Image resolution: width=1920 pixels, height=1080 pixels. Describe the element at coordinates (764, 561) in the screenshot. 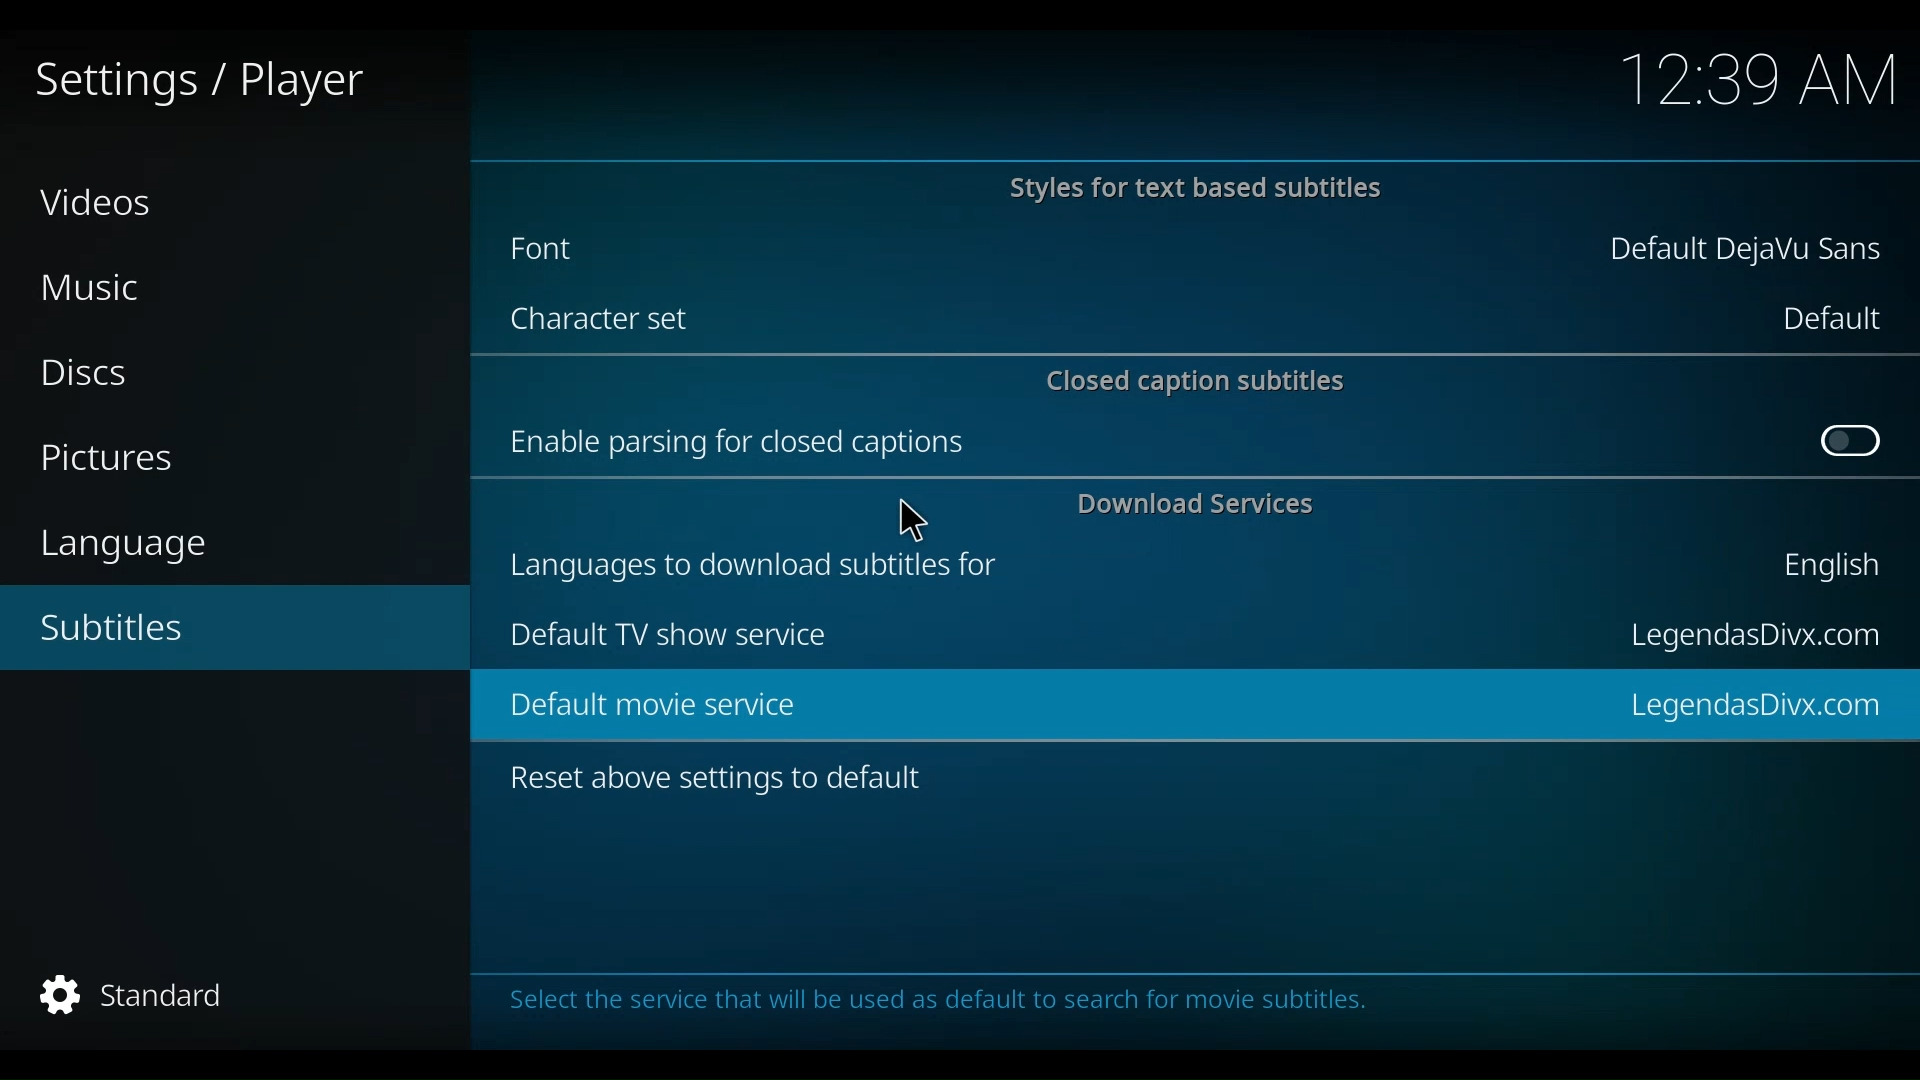

I see `languages to download subtitles for` at that location.